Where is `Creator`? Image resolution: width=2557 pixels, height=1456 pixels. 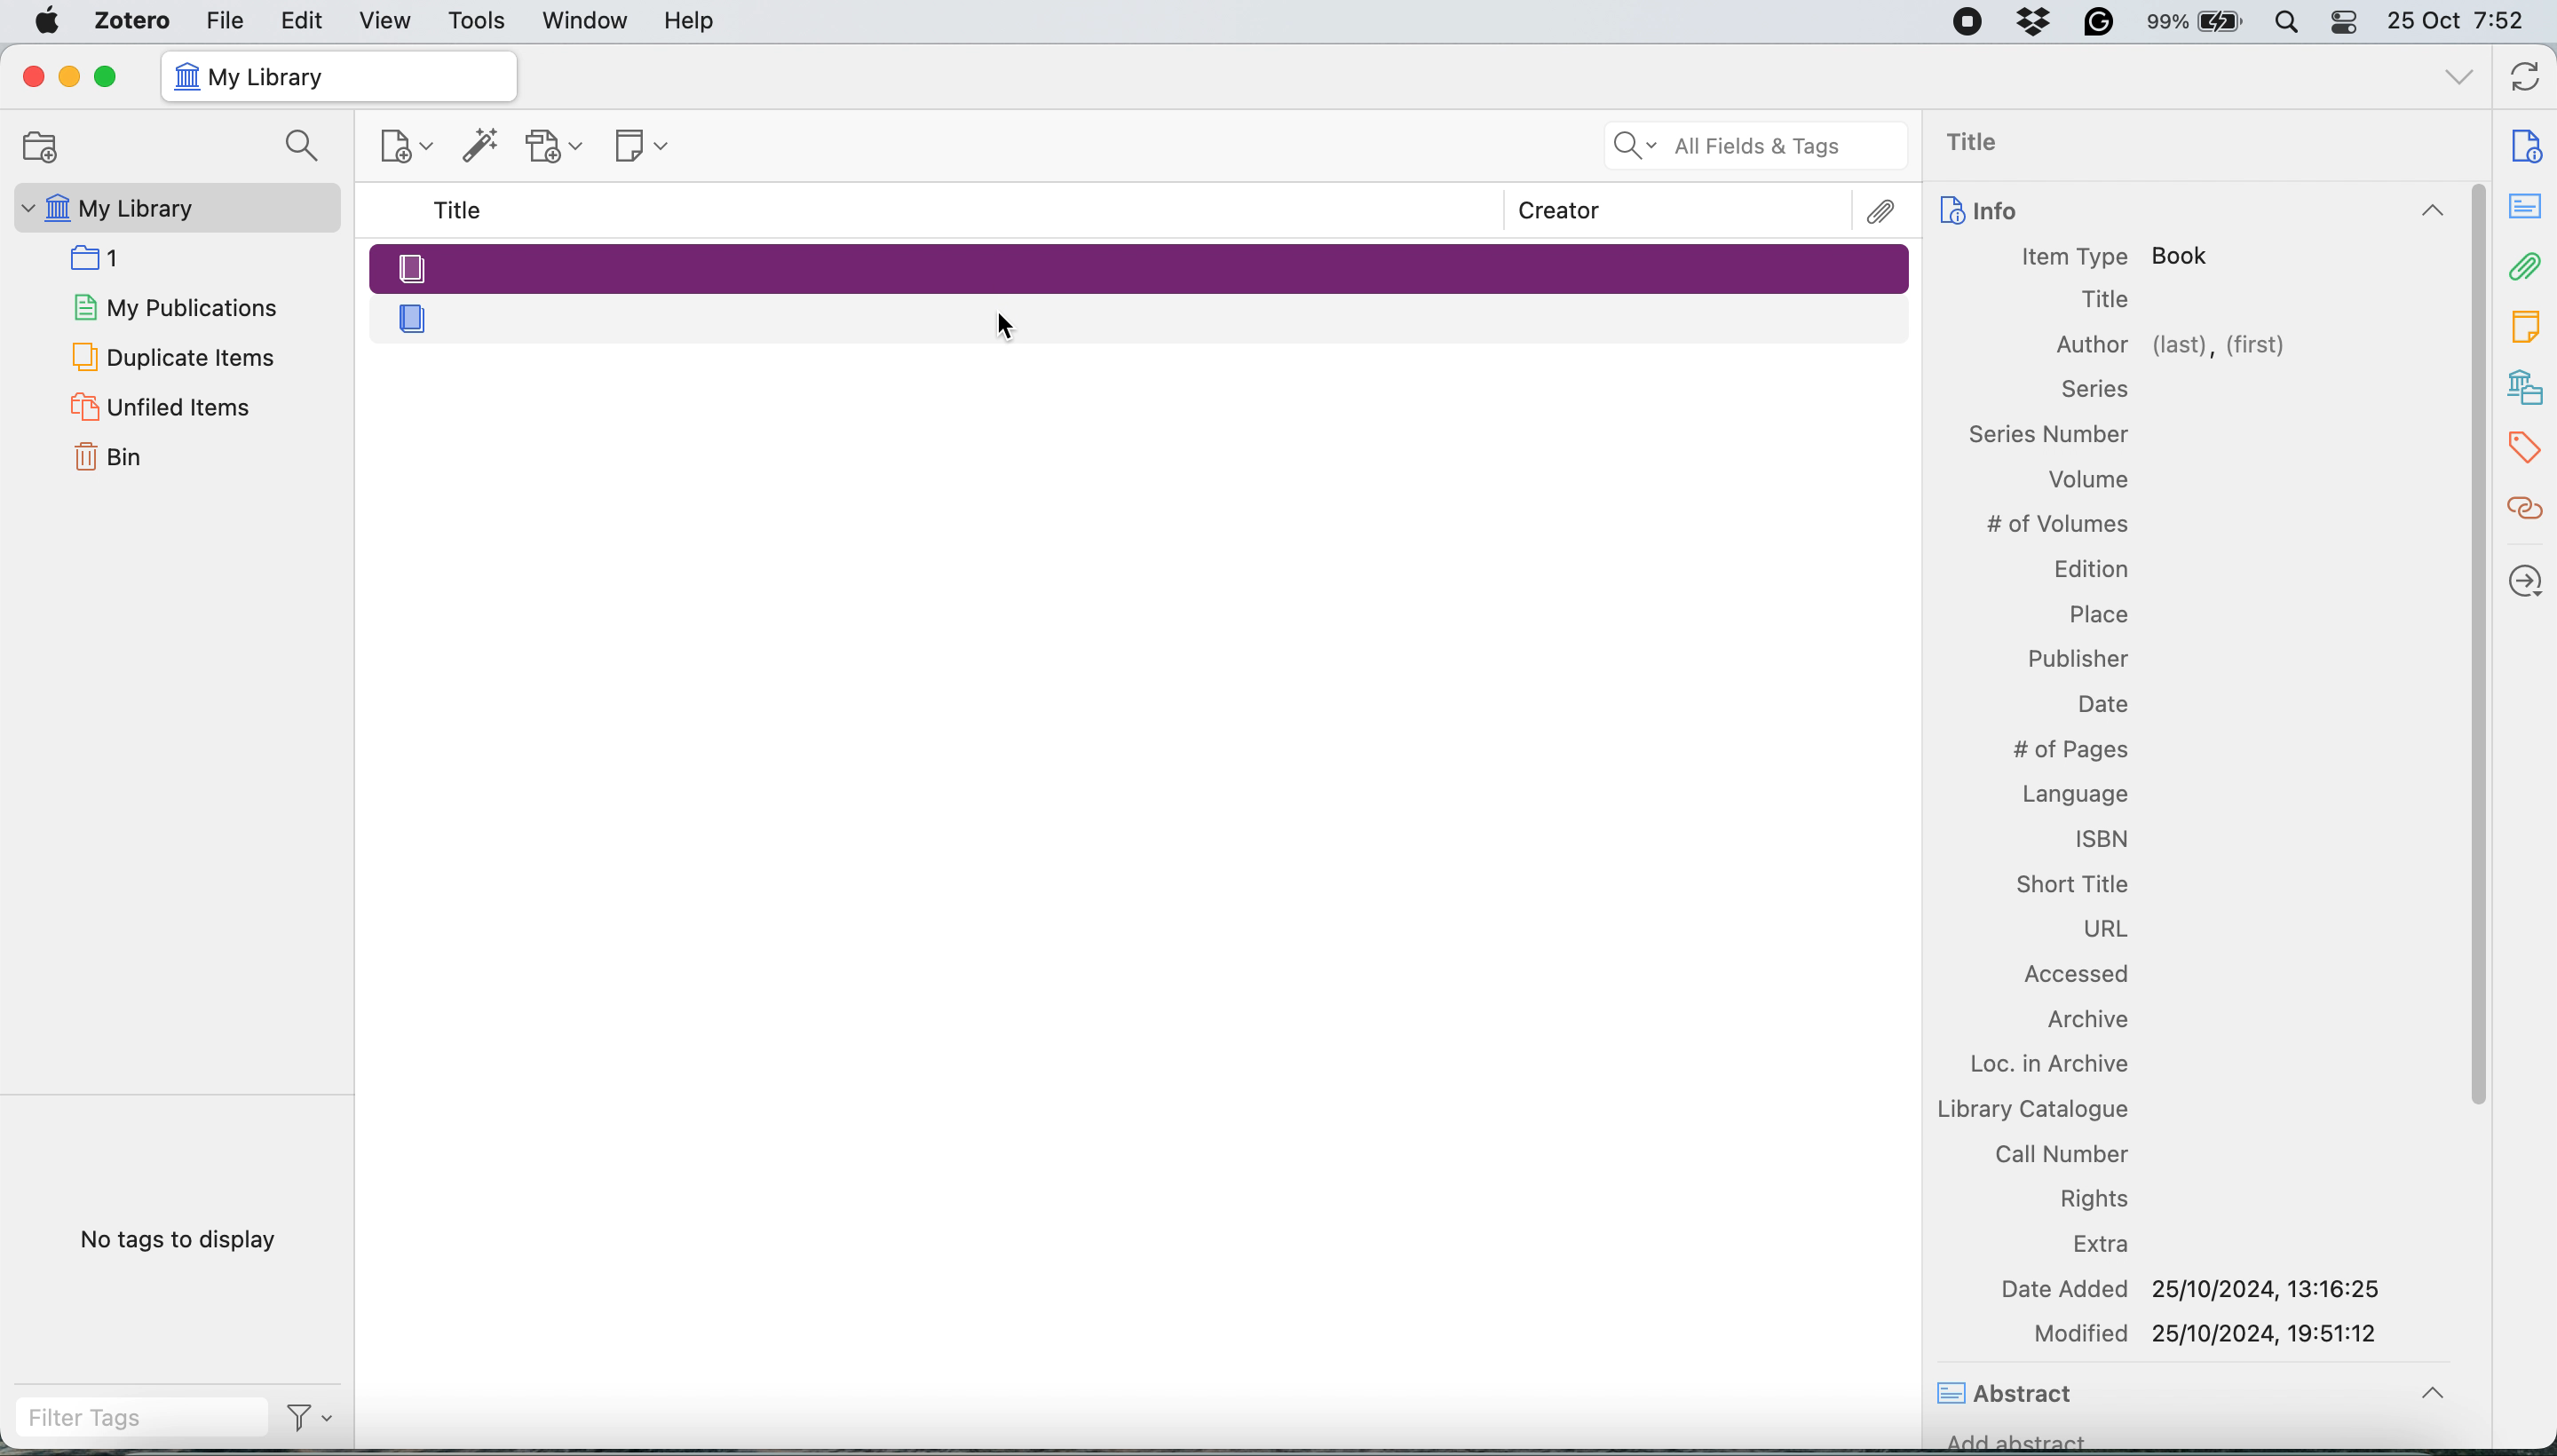
Creator is located at coordinates (1560, 210).